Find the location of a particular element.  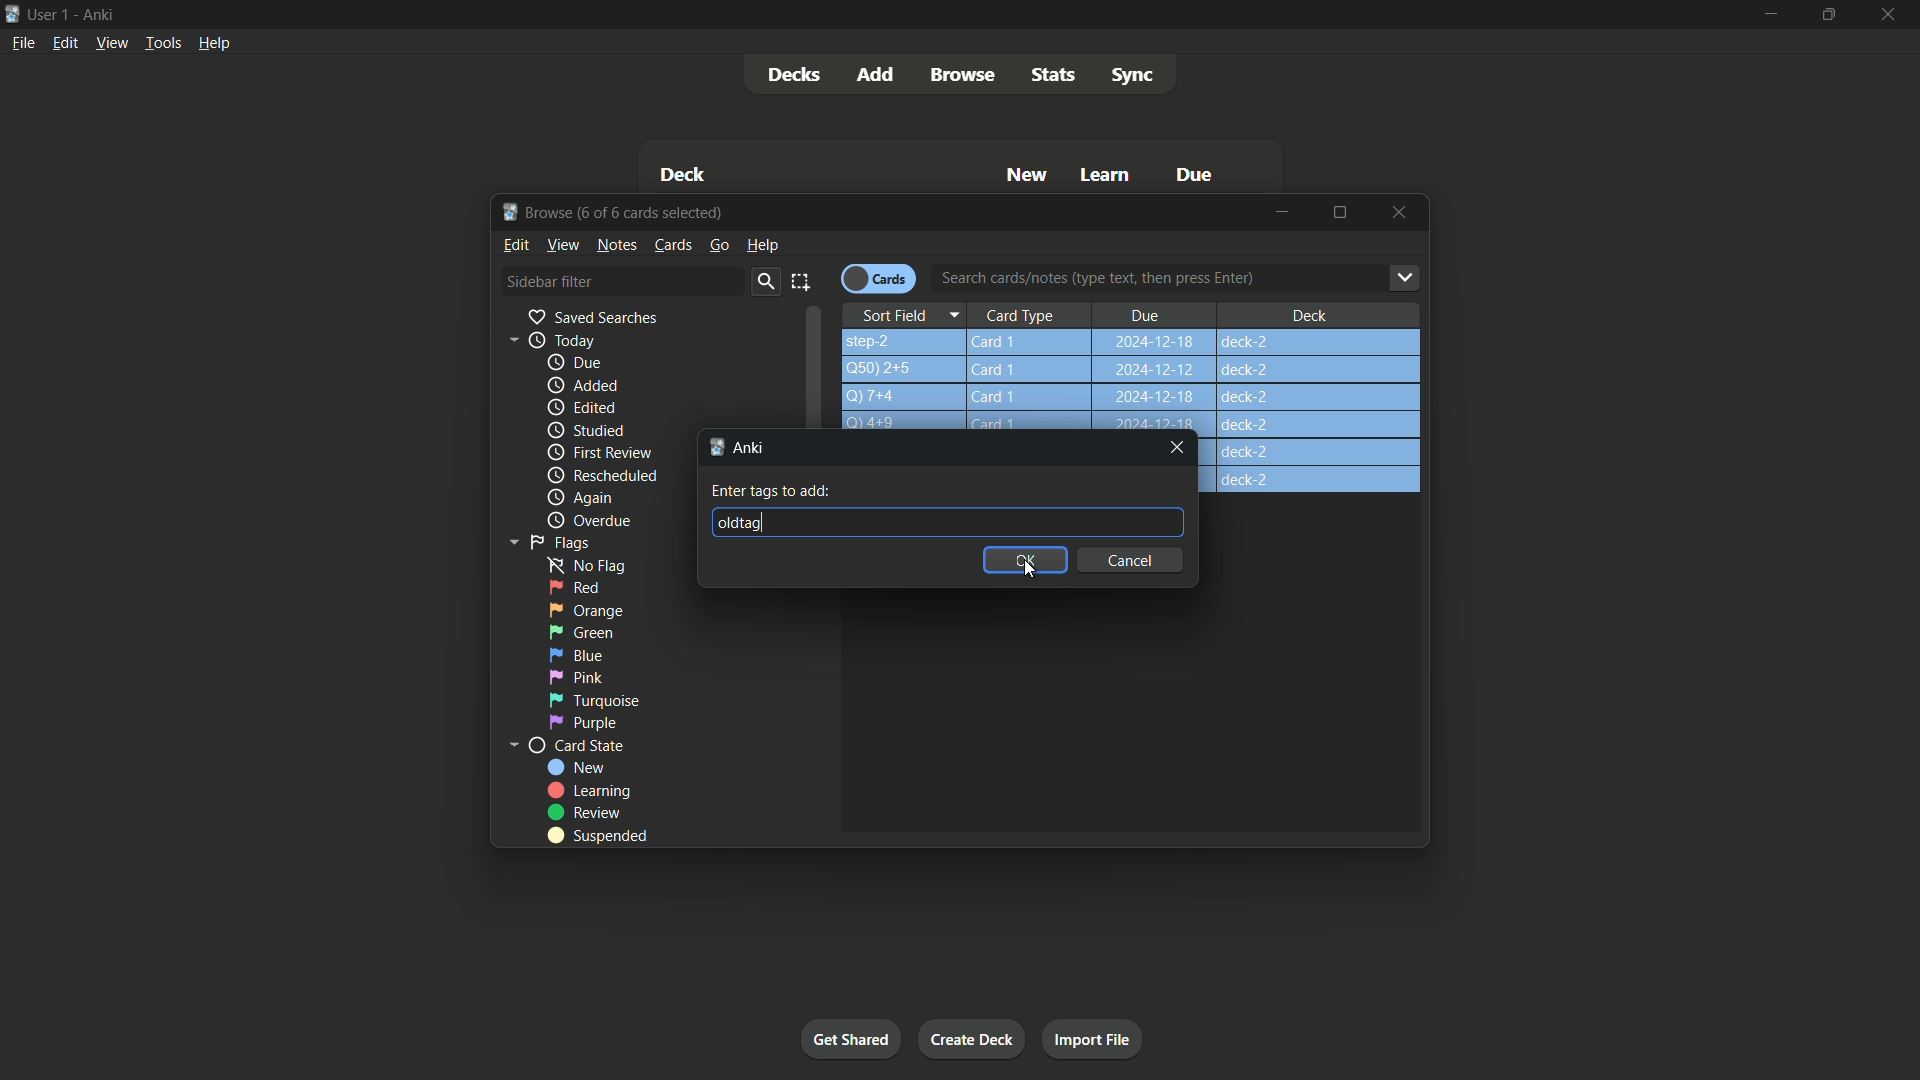

Deck is located at coordinates (1308, 314).